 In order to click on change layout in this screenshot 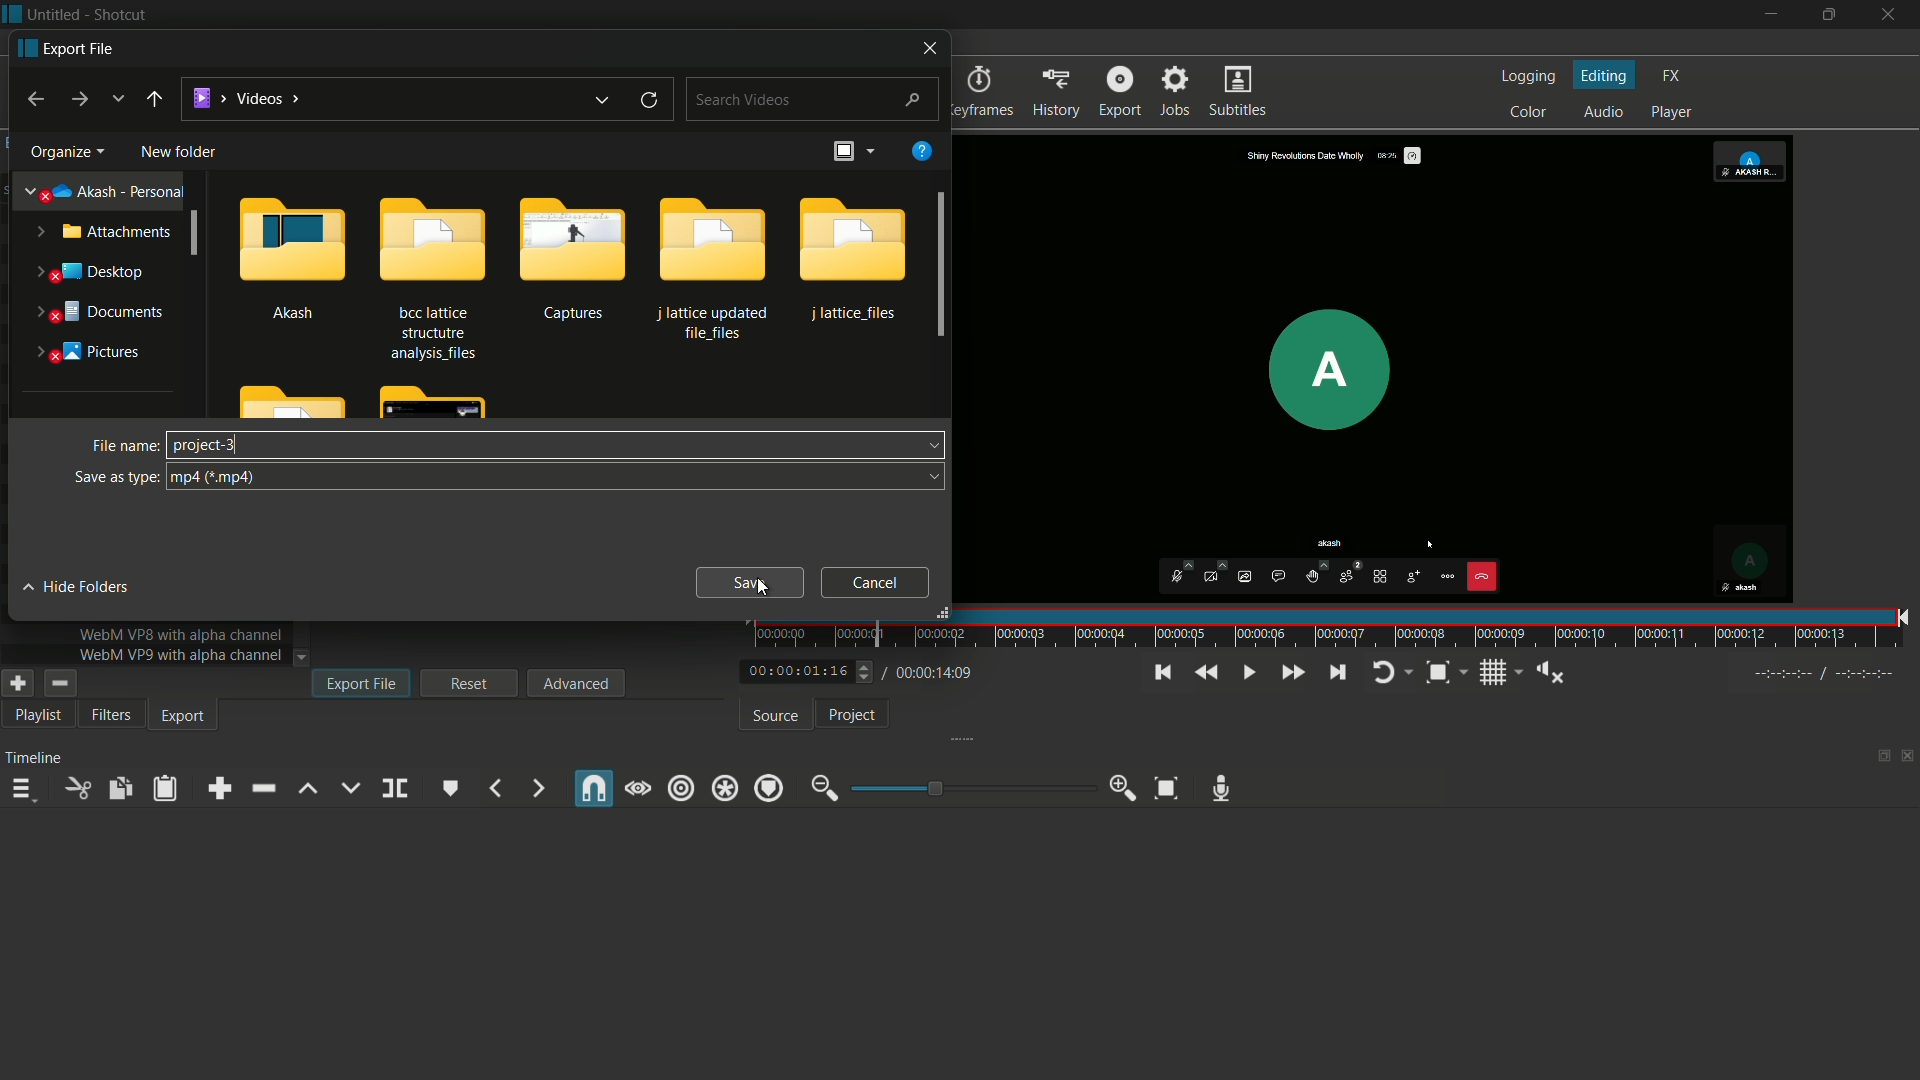, I will do `click(1877, 761)`.